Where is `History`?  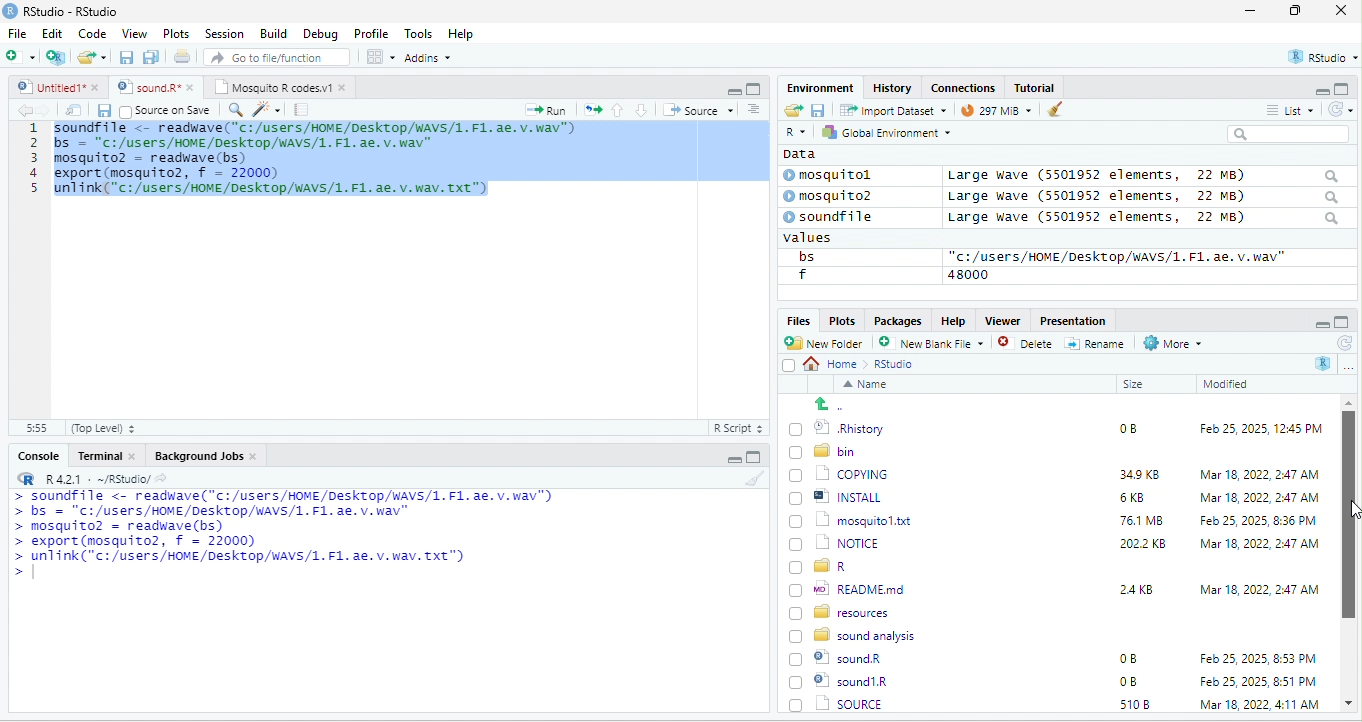
History is located at coordinates (893, 87).